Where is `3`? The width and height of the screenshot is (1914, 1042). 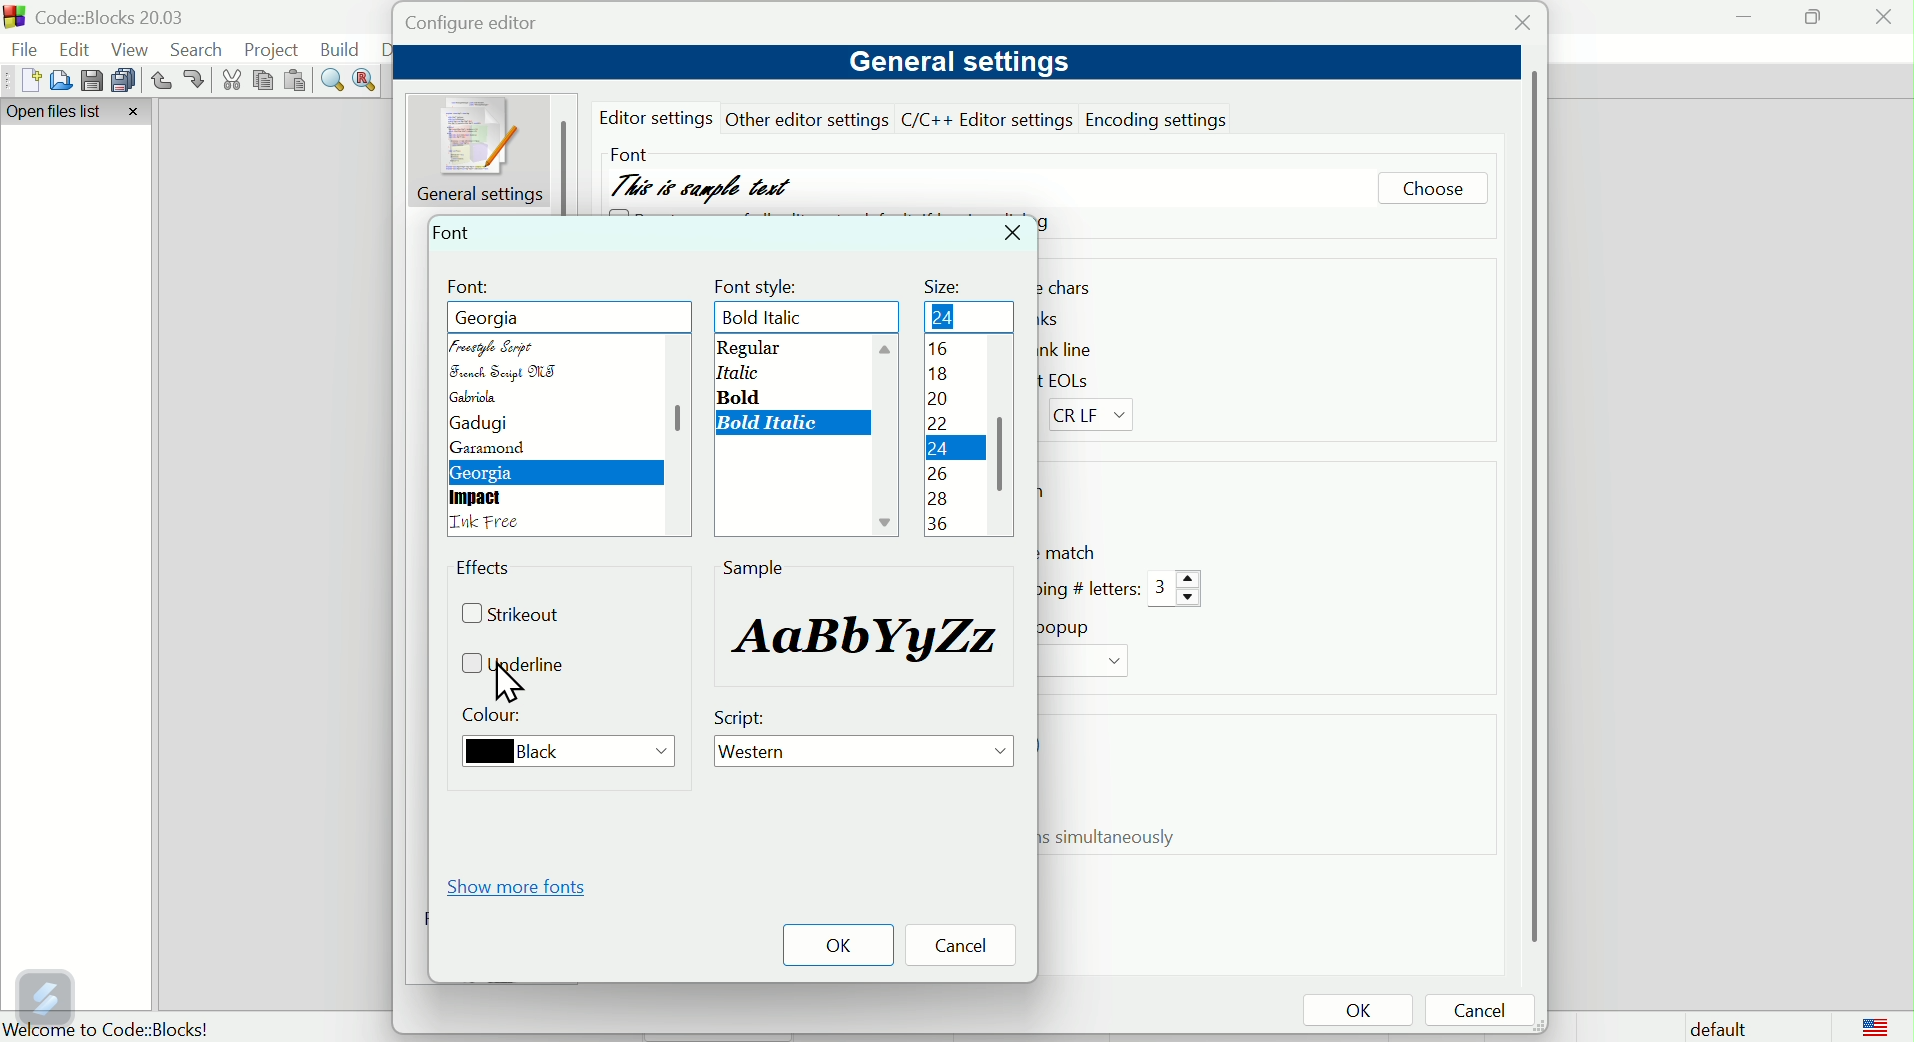 3 is located at coordinates (1177, 590).